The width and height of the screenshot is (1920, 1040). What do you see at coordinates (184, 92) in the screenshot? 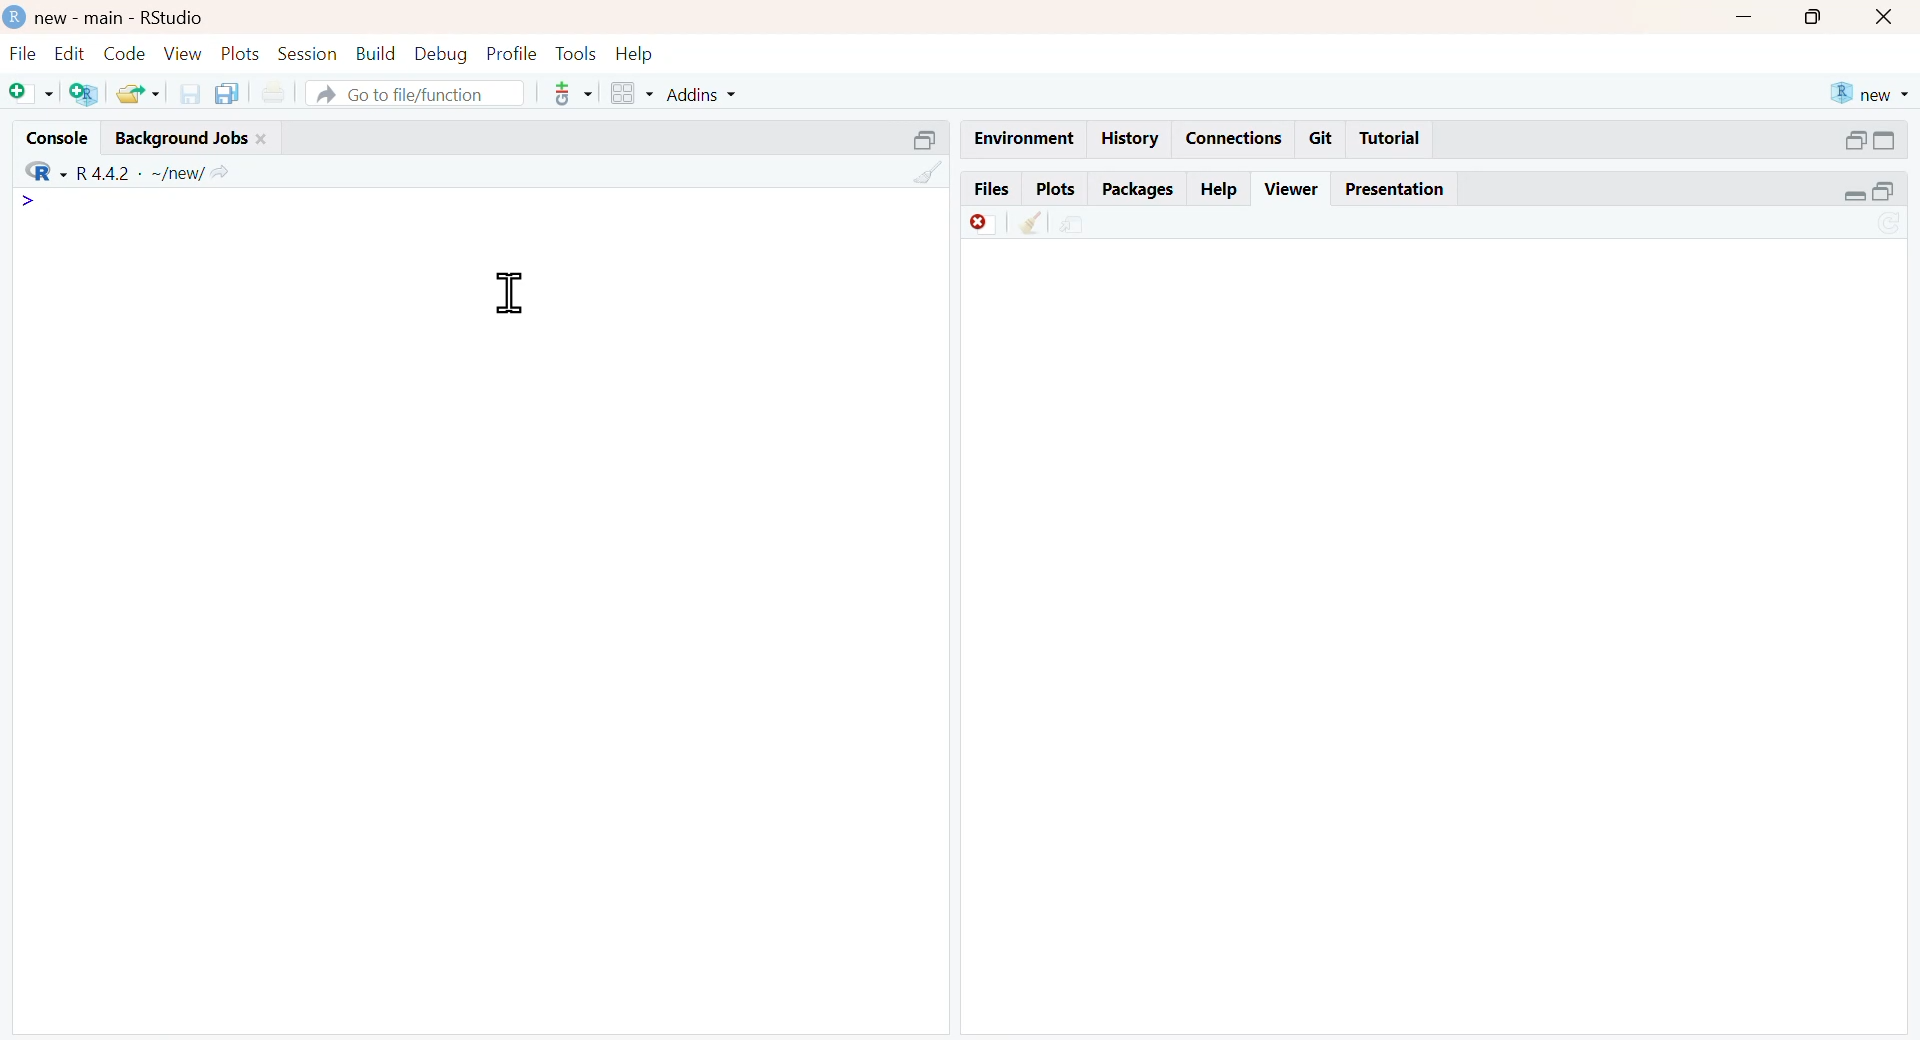
I see `Save current doc` at bounding box center [184, 92].